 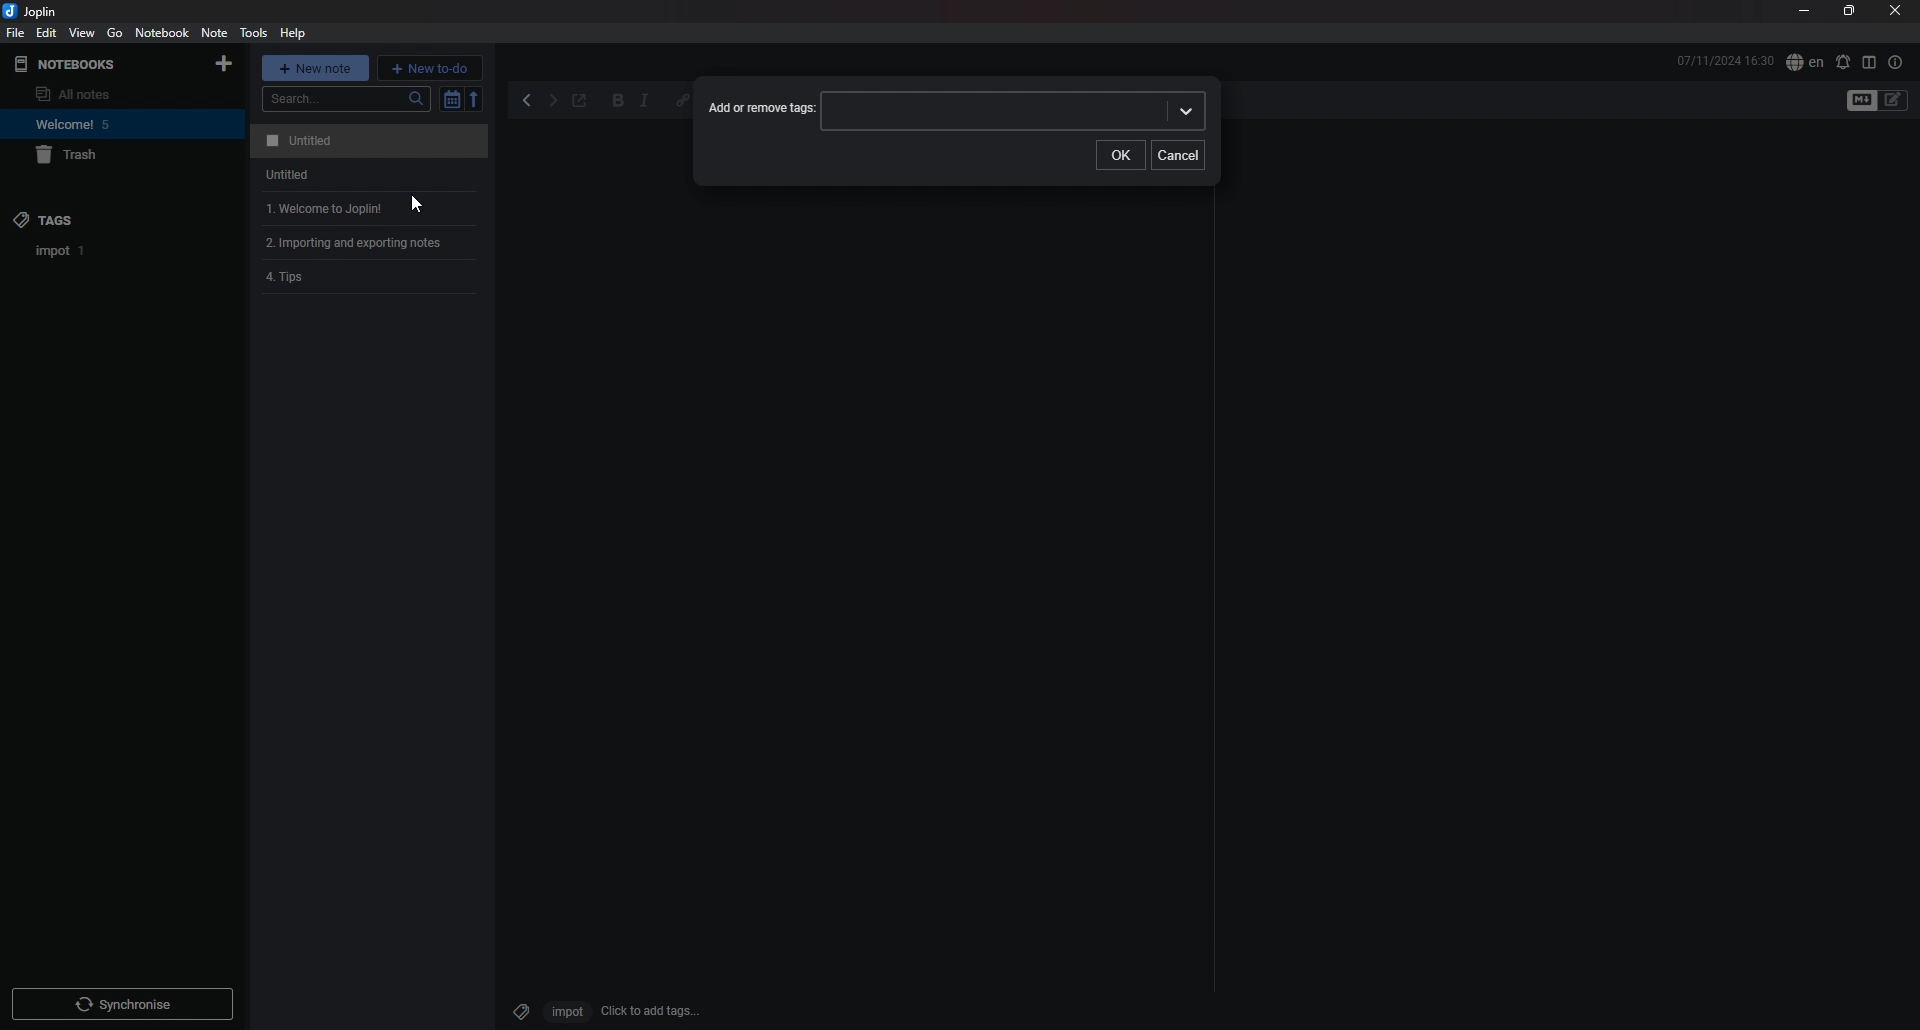 I want to click on new note, so click(x=316, y=67).